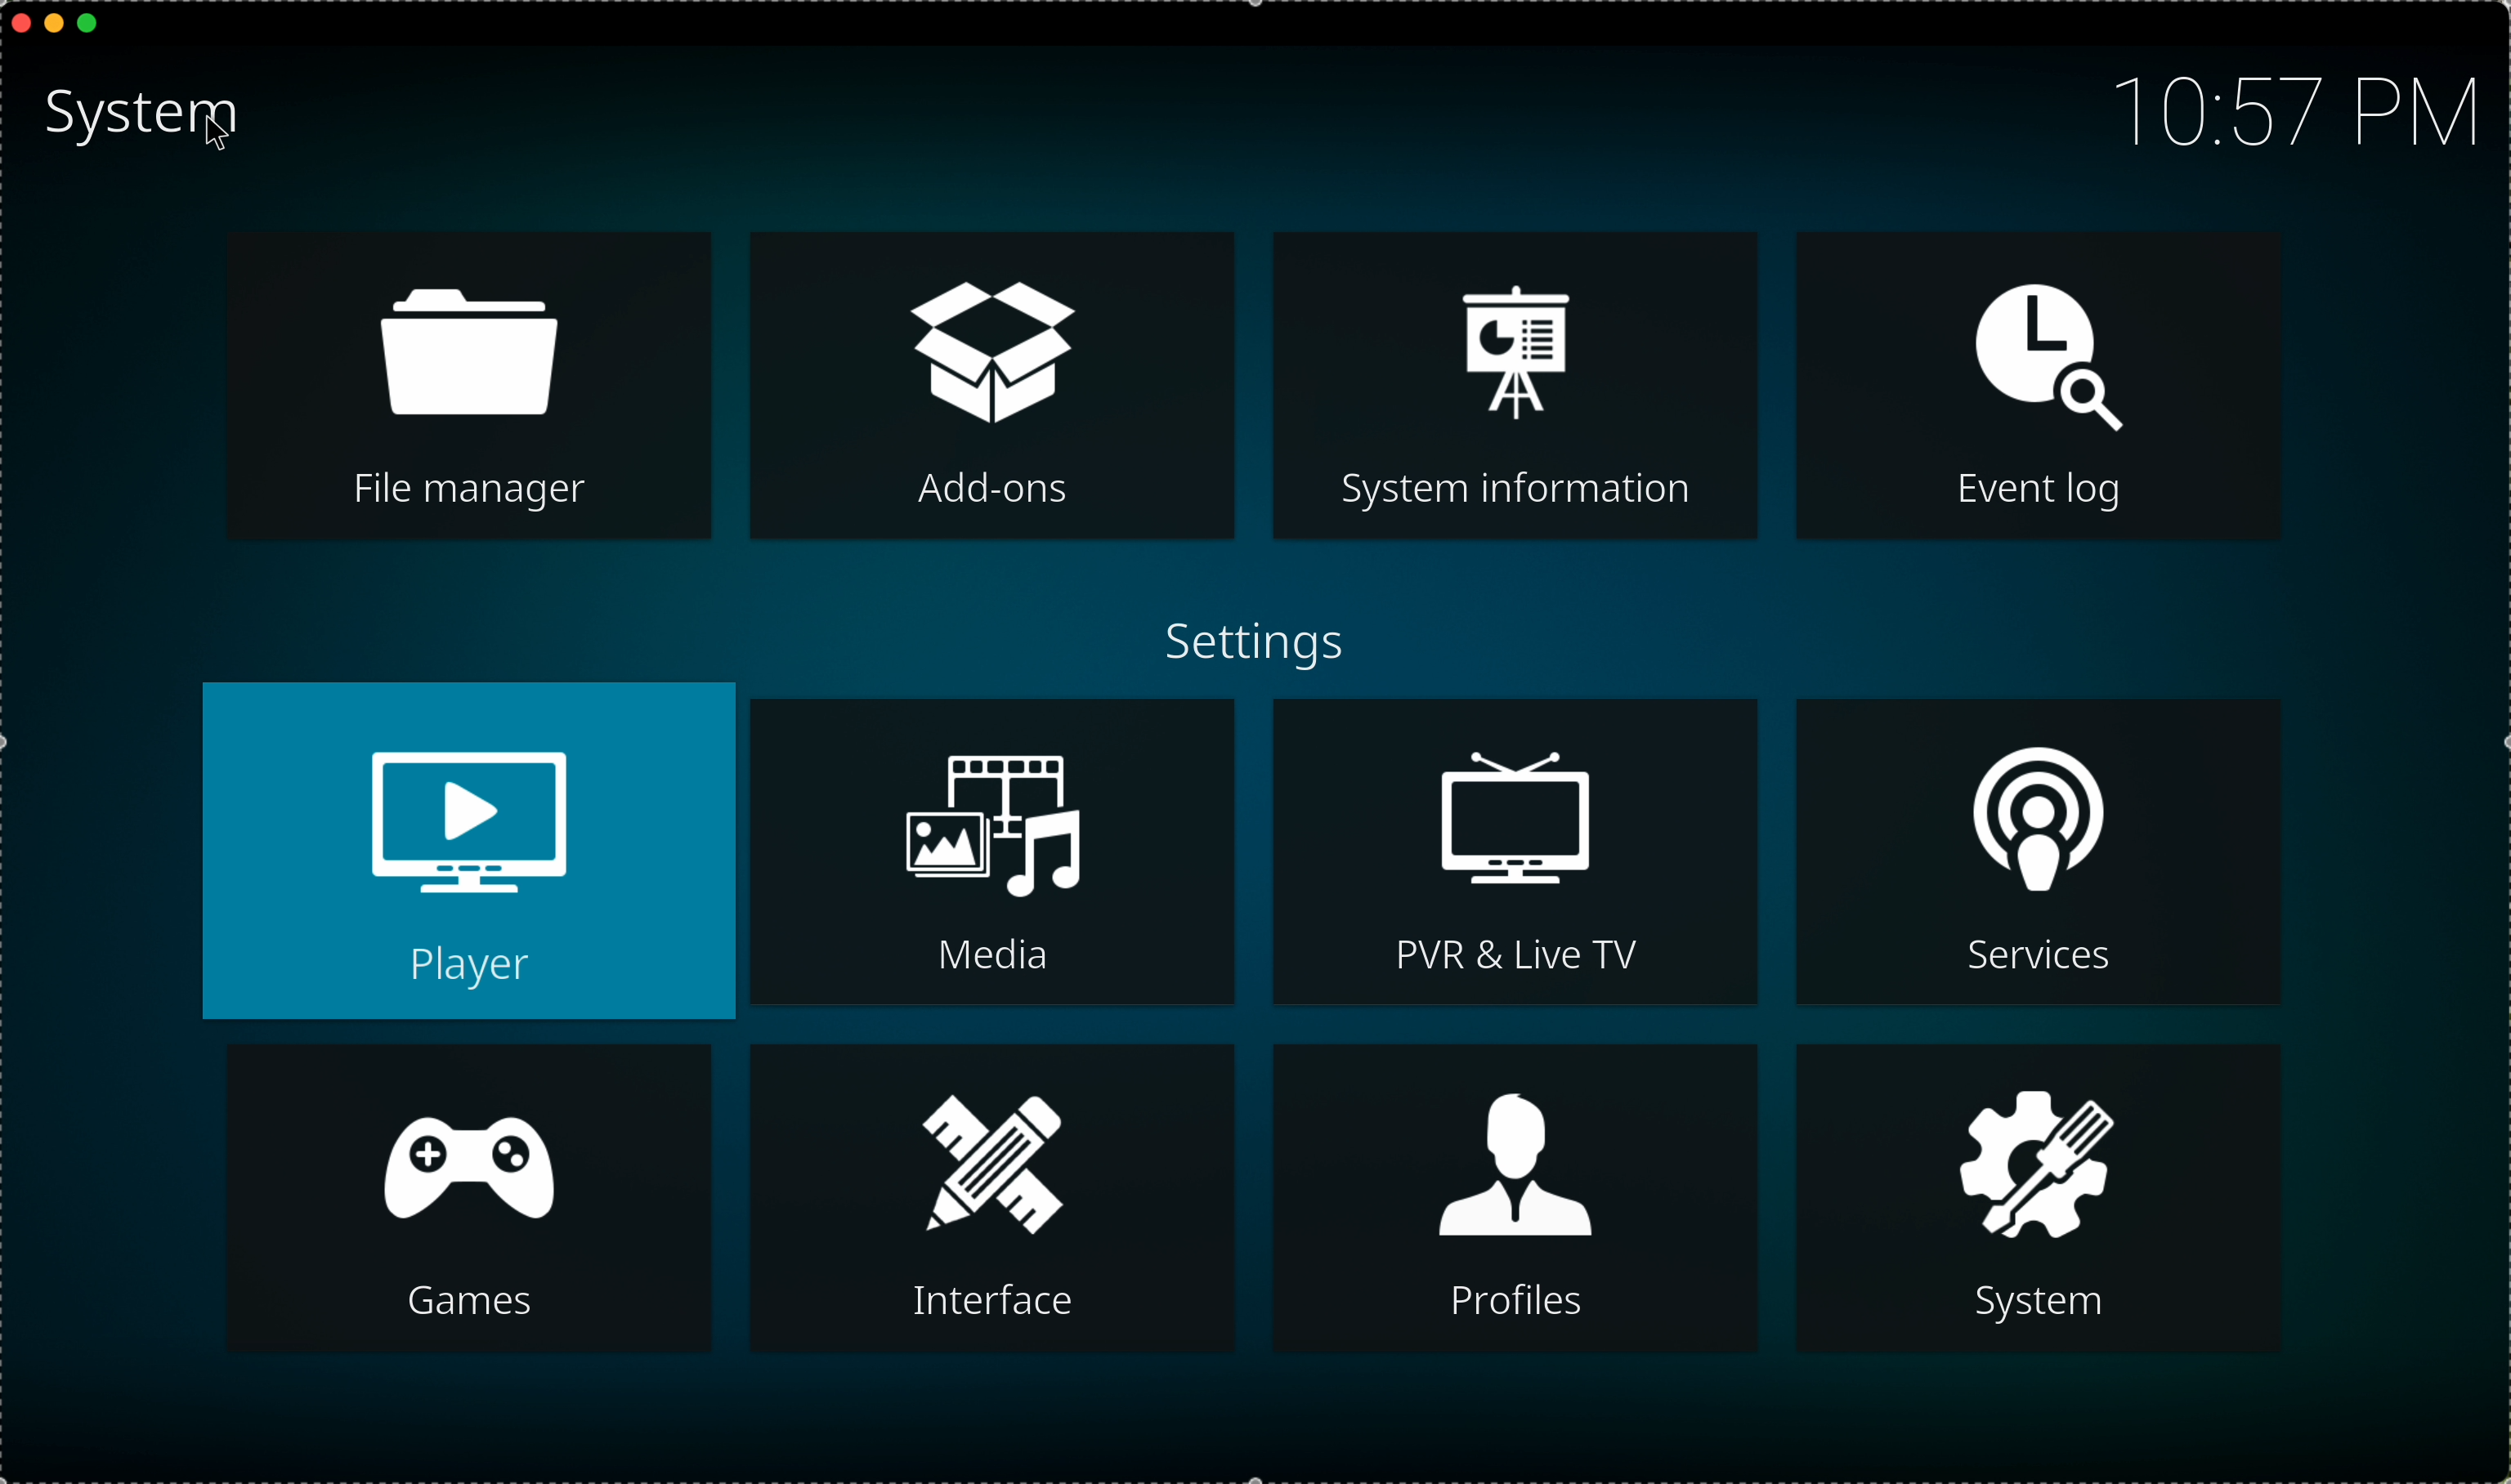 The image size is (2511, 1484). I want to click on settings, so click(1252, 650).